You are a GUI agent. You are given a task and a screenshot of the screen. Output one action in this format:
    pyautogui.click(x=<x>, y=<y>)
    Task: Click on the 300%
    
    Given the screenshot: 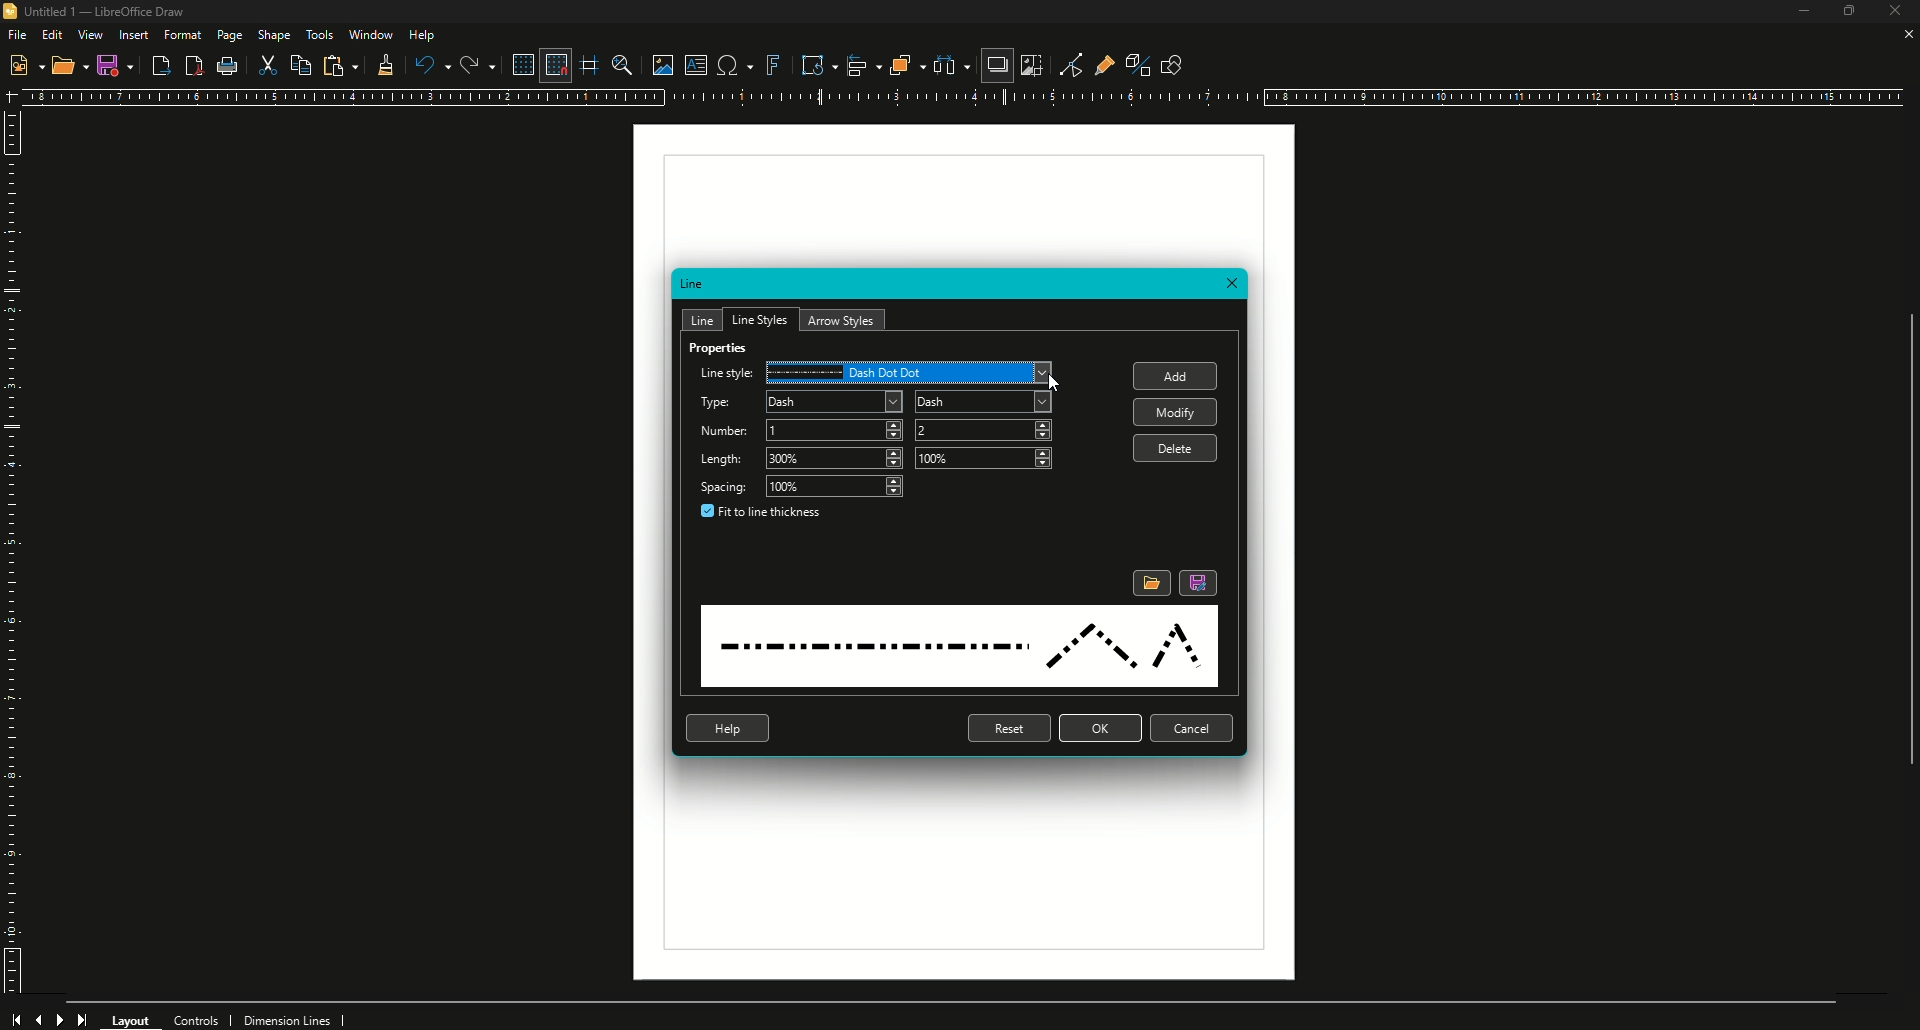 What is the action you would take?
    pyautogui.click(x=835, y=459)
    